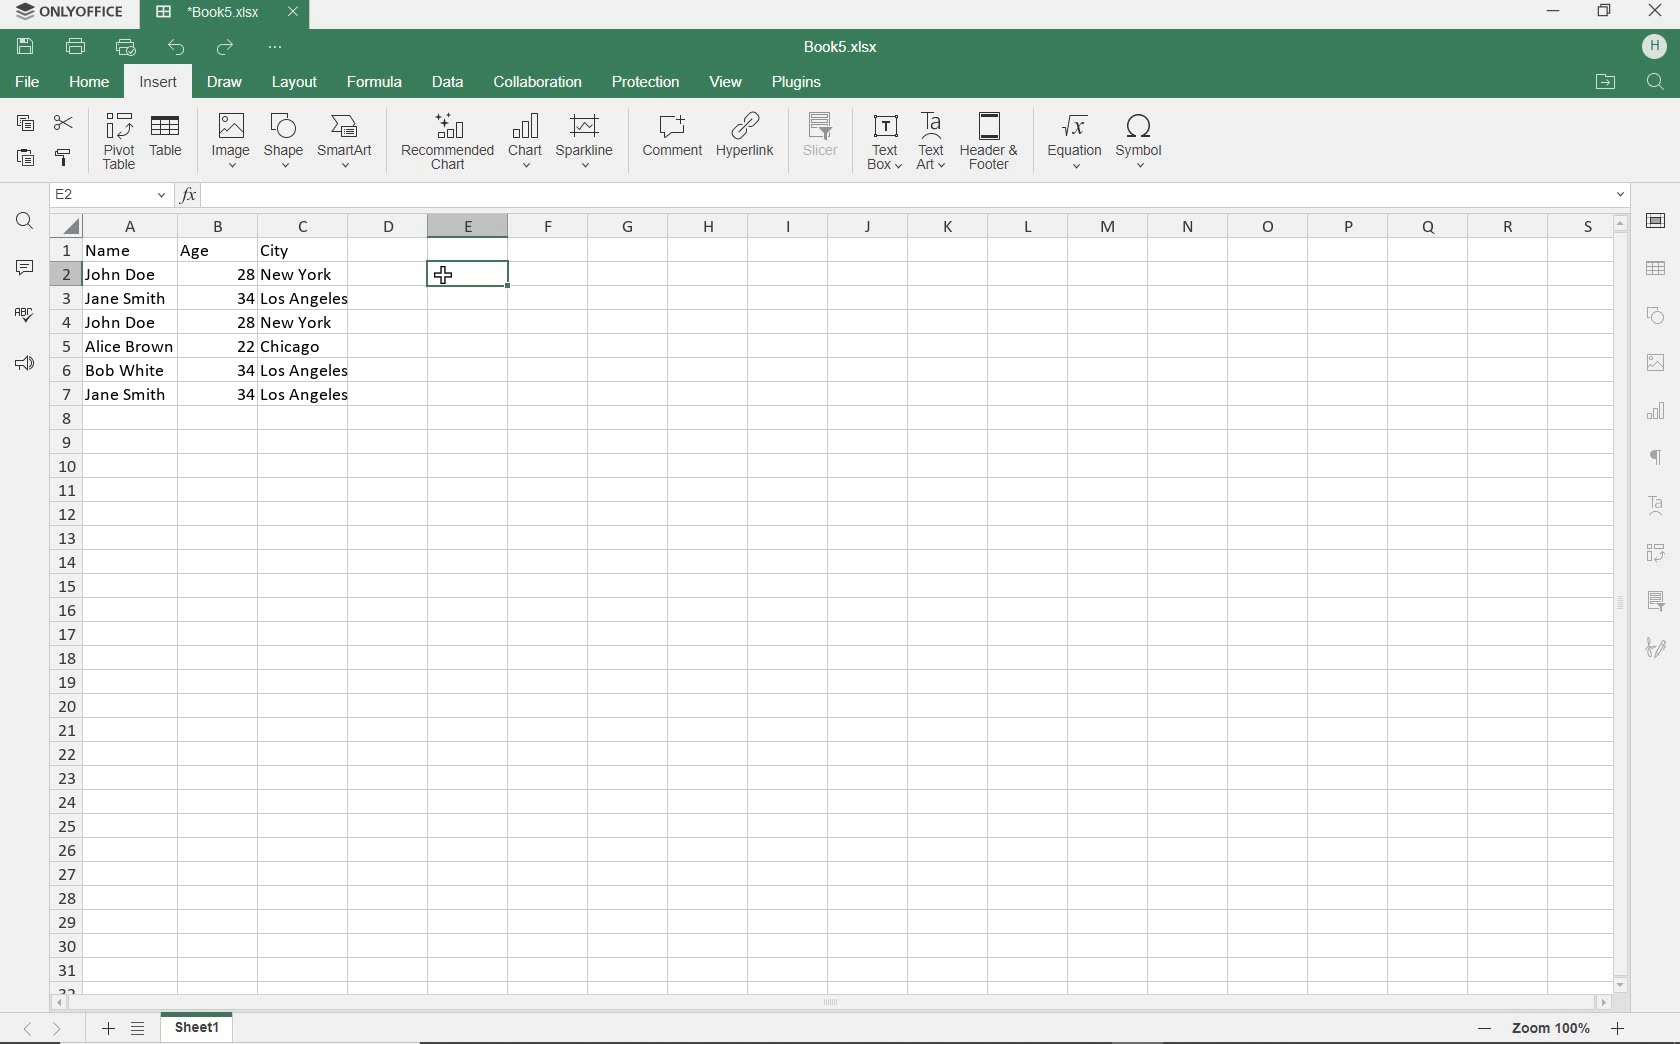  I want to click on FEEDBACK & SUPPORT, so click(24, 364).